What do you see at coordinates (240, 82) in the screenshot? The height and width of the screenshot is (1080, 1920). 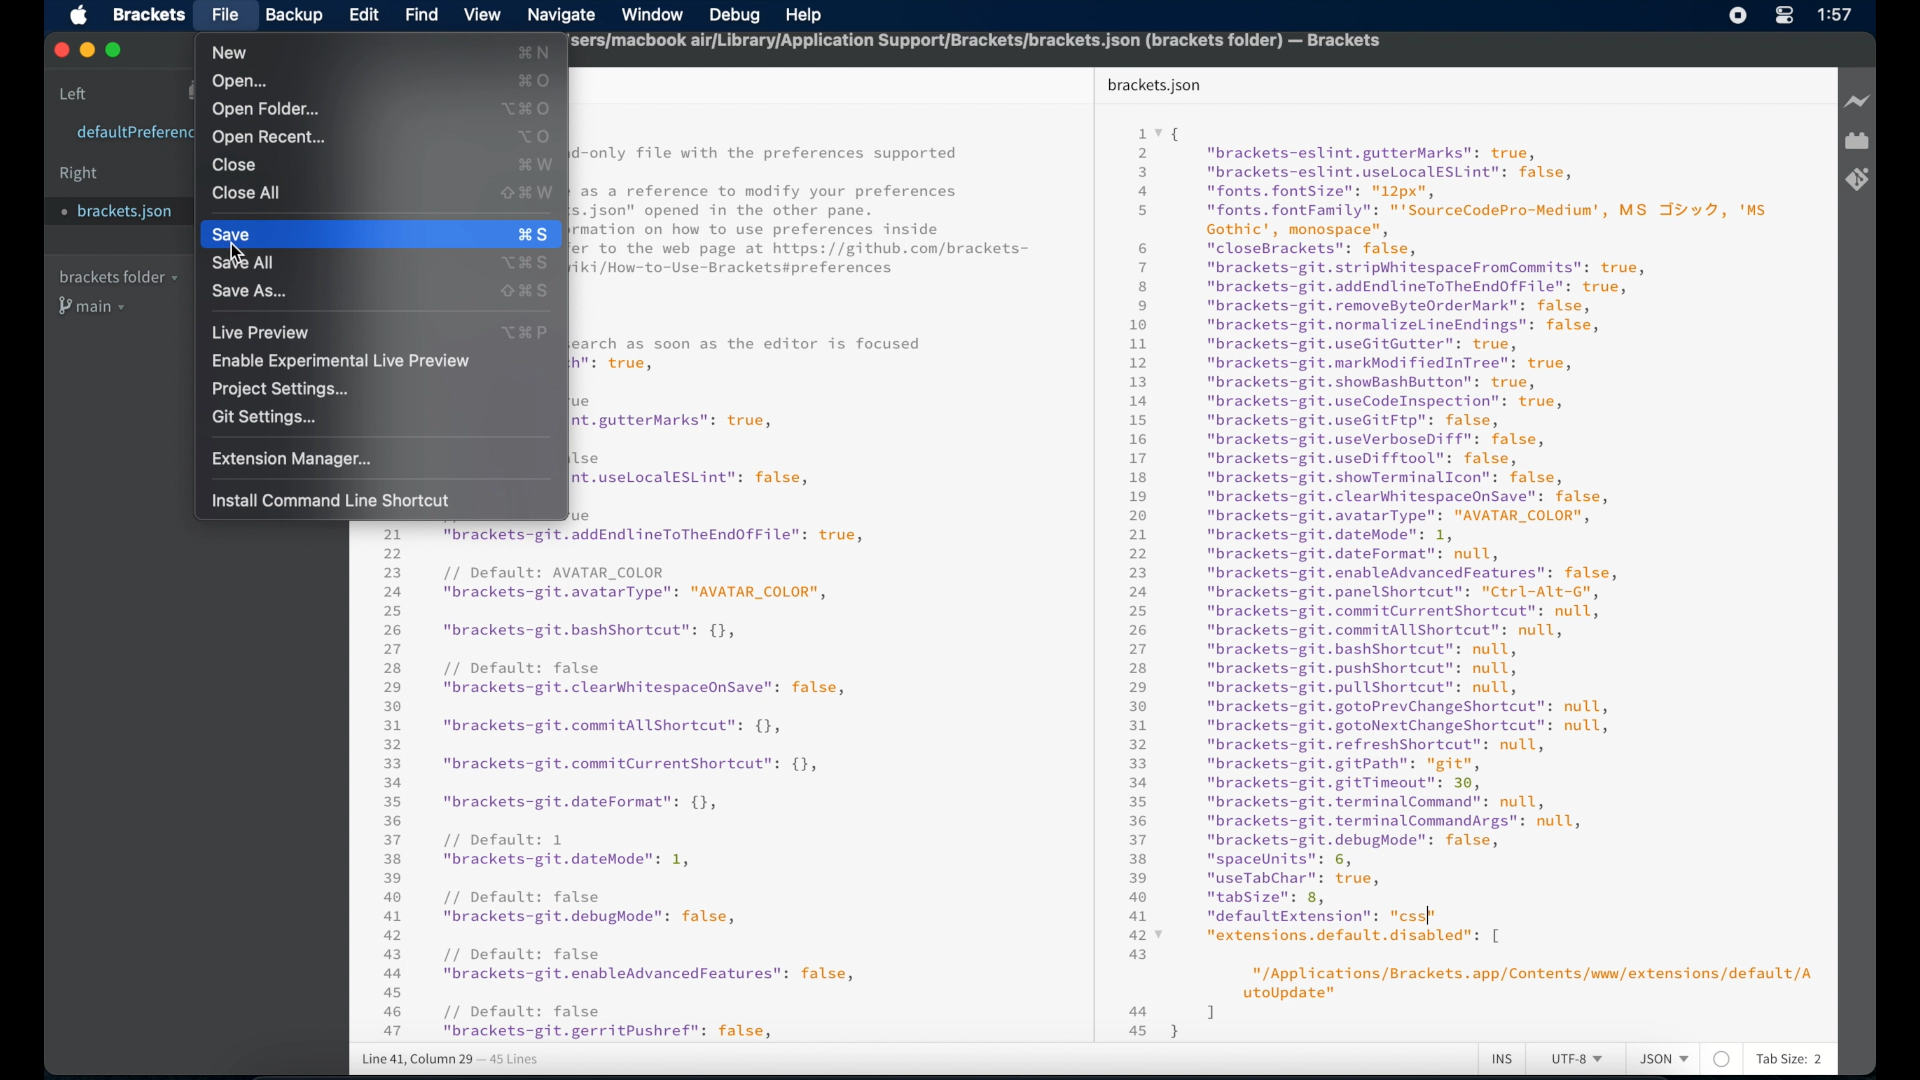 I see `open` at bounding box center [240, 82].